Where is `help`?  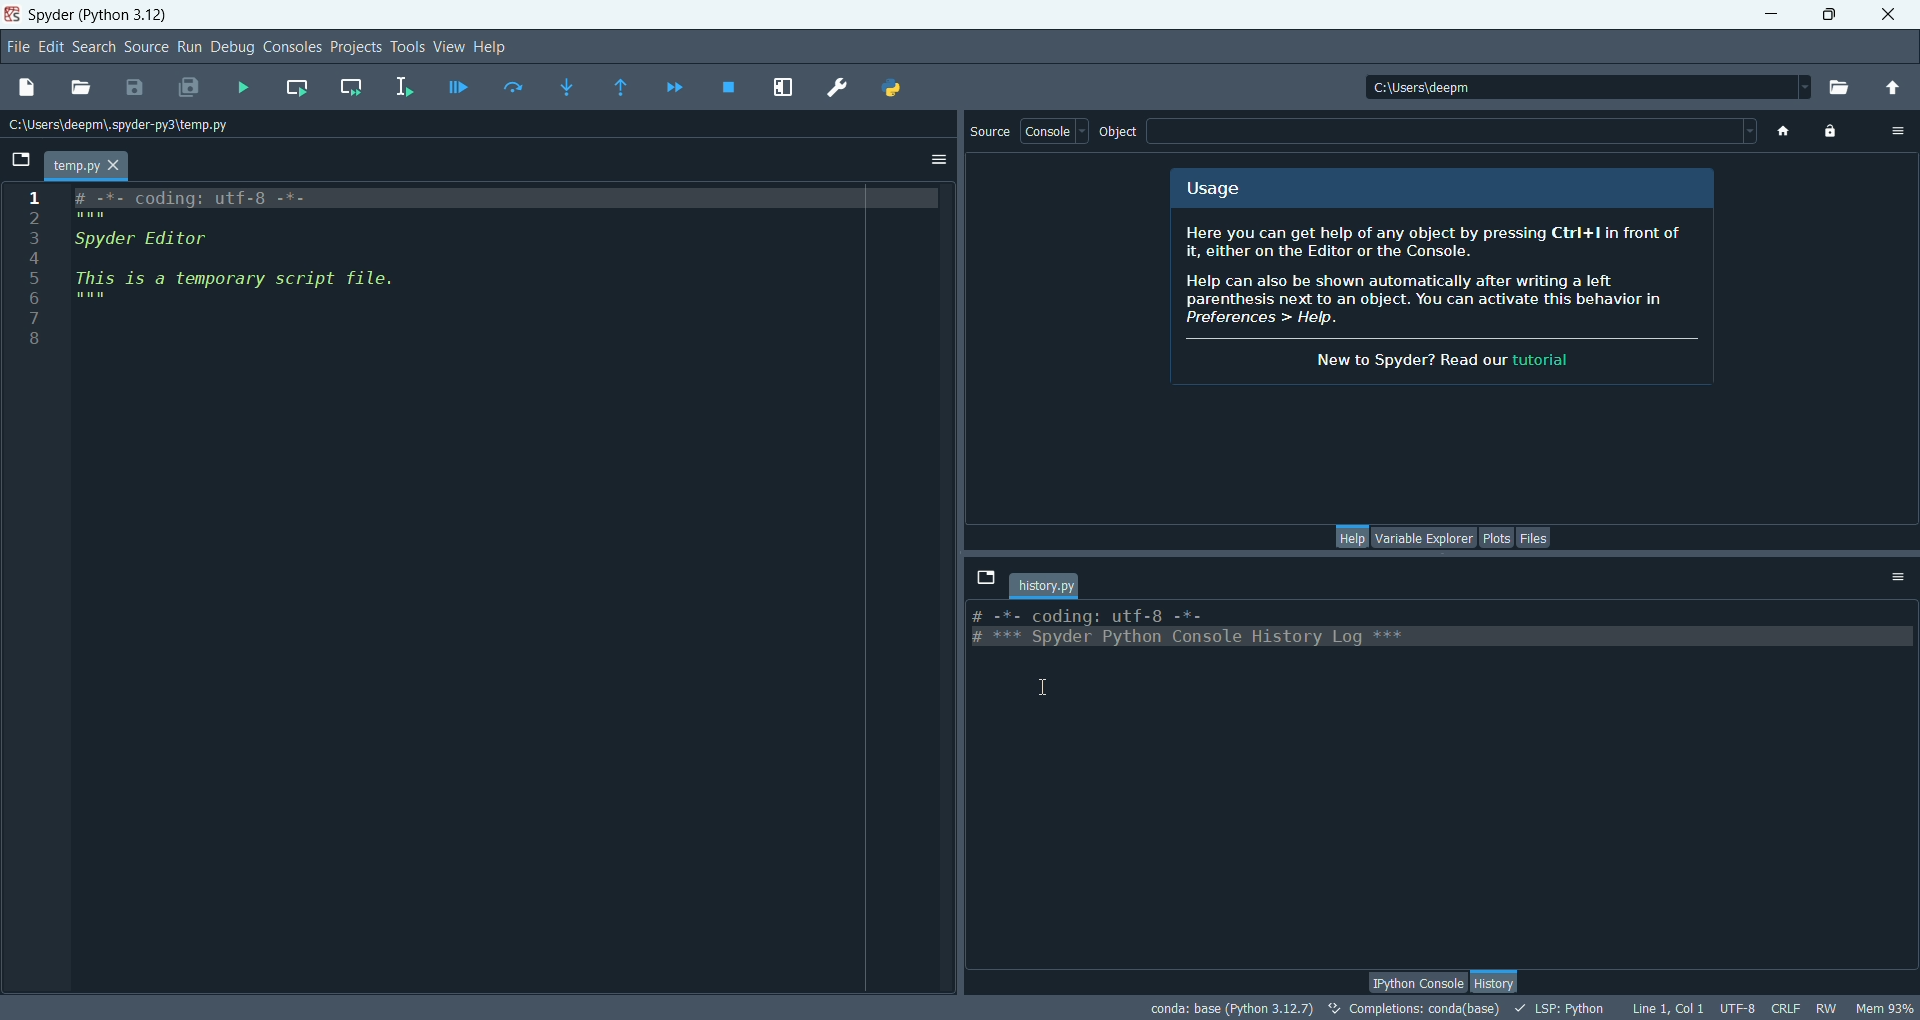
help is located at coordinates (1351, 537).